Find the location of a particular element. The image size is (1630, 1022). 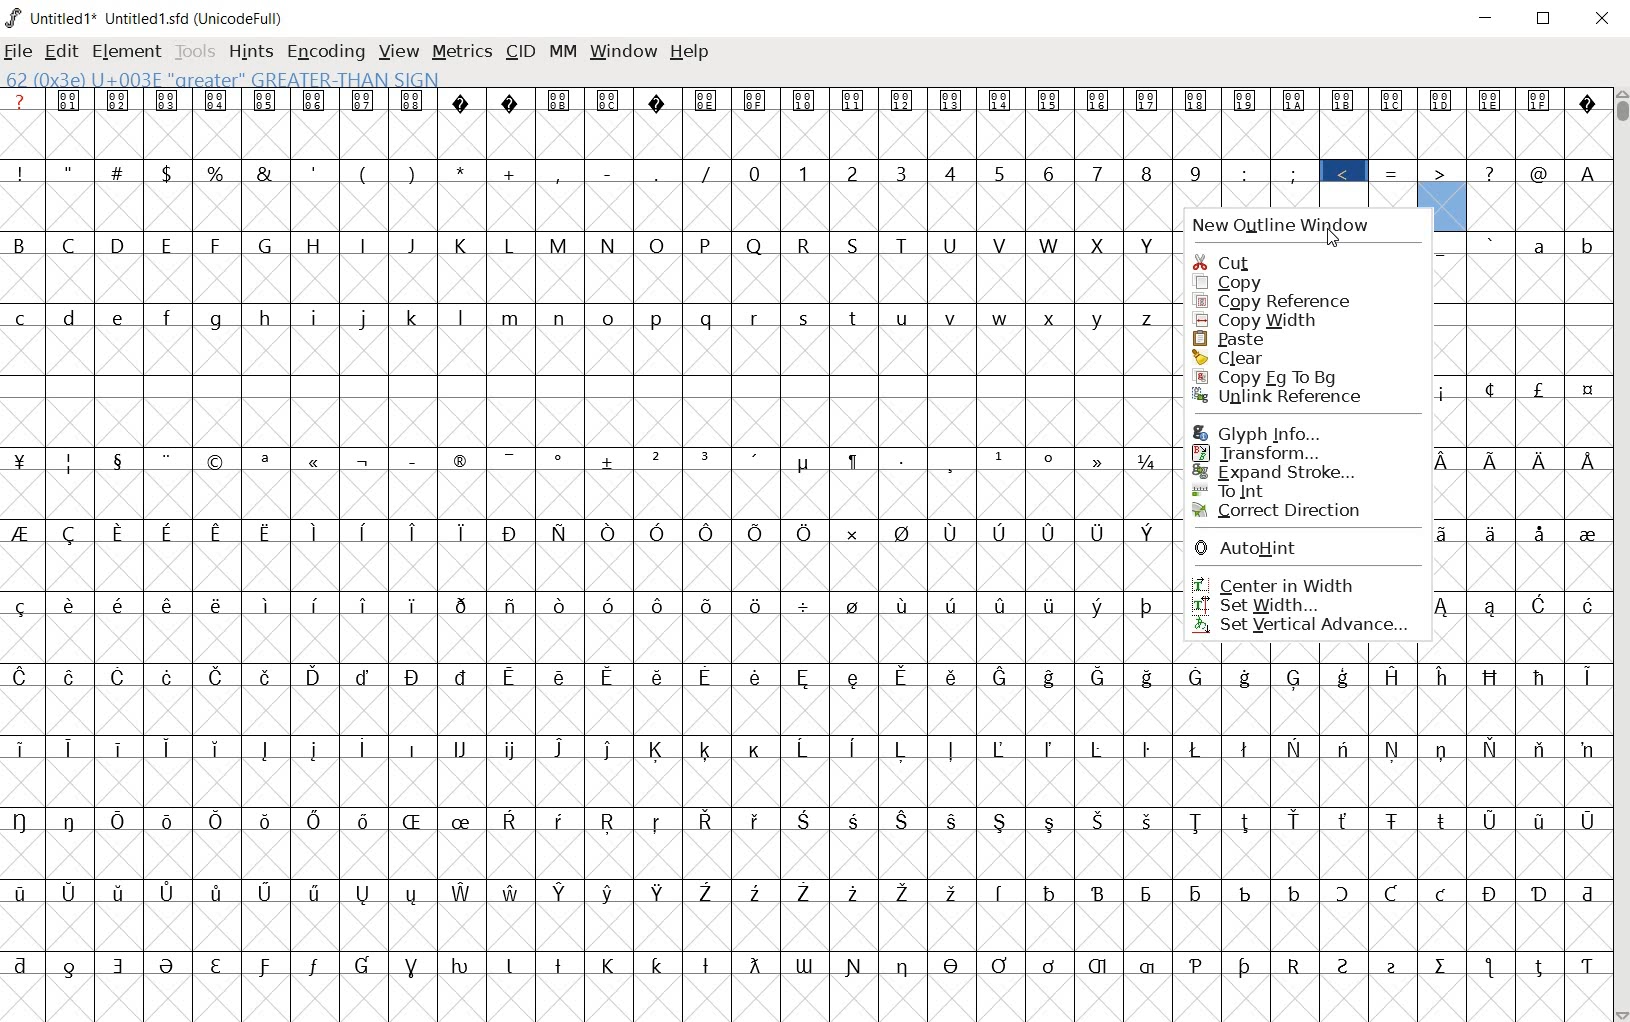

tools is located at coordinates (197, 53).